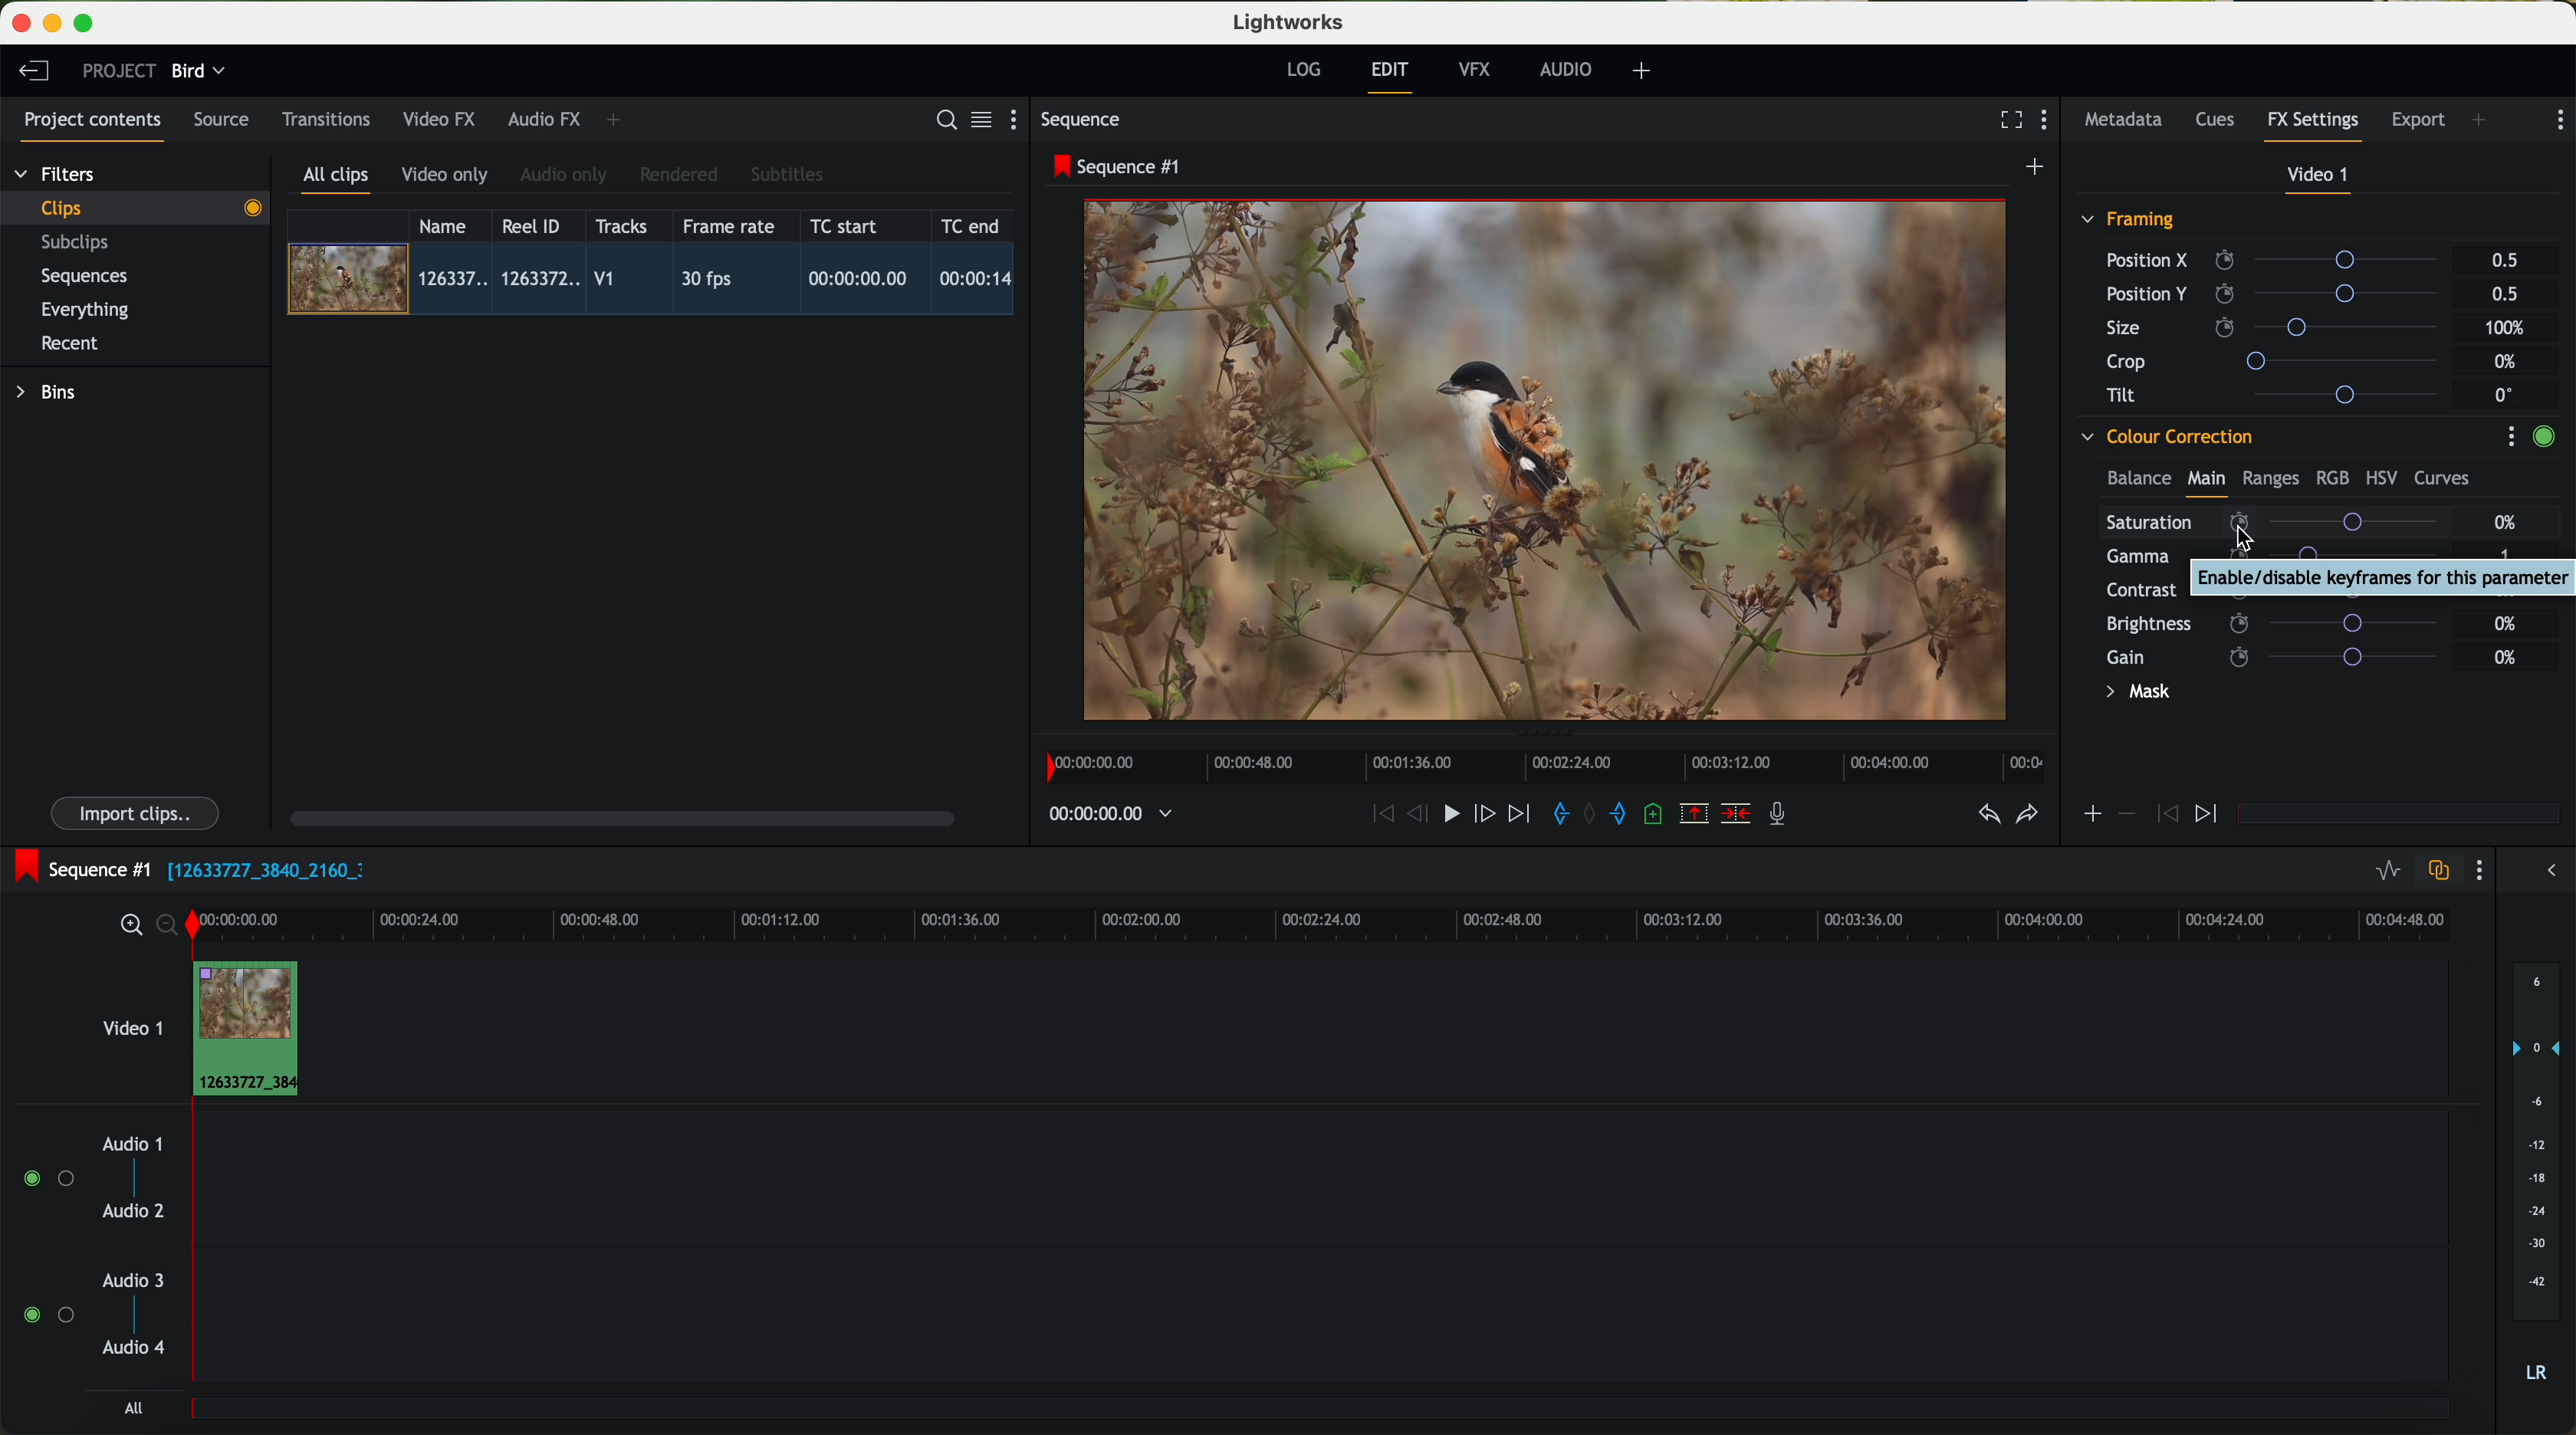 The width and height of the screenshot is (2576, 1435). What do you see at coordinates (2379, 577) in the screenshot?
I see `enable/disable keyframes for this patameter` at bounding box center [2379, 577].